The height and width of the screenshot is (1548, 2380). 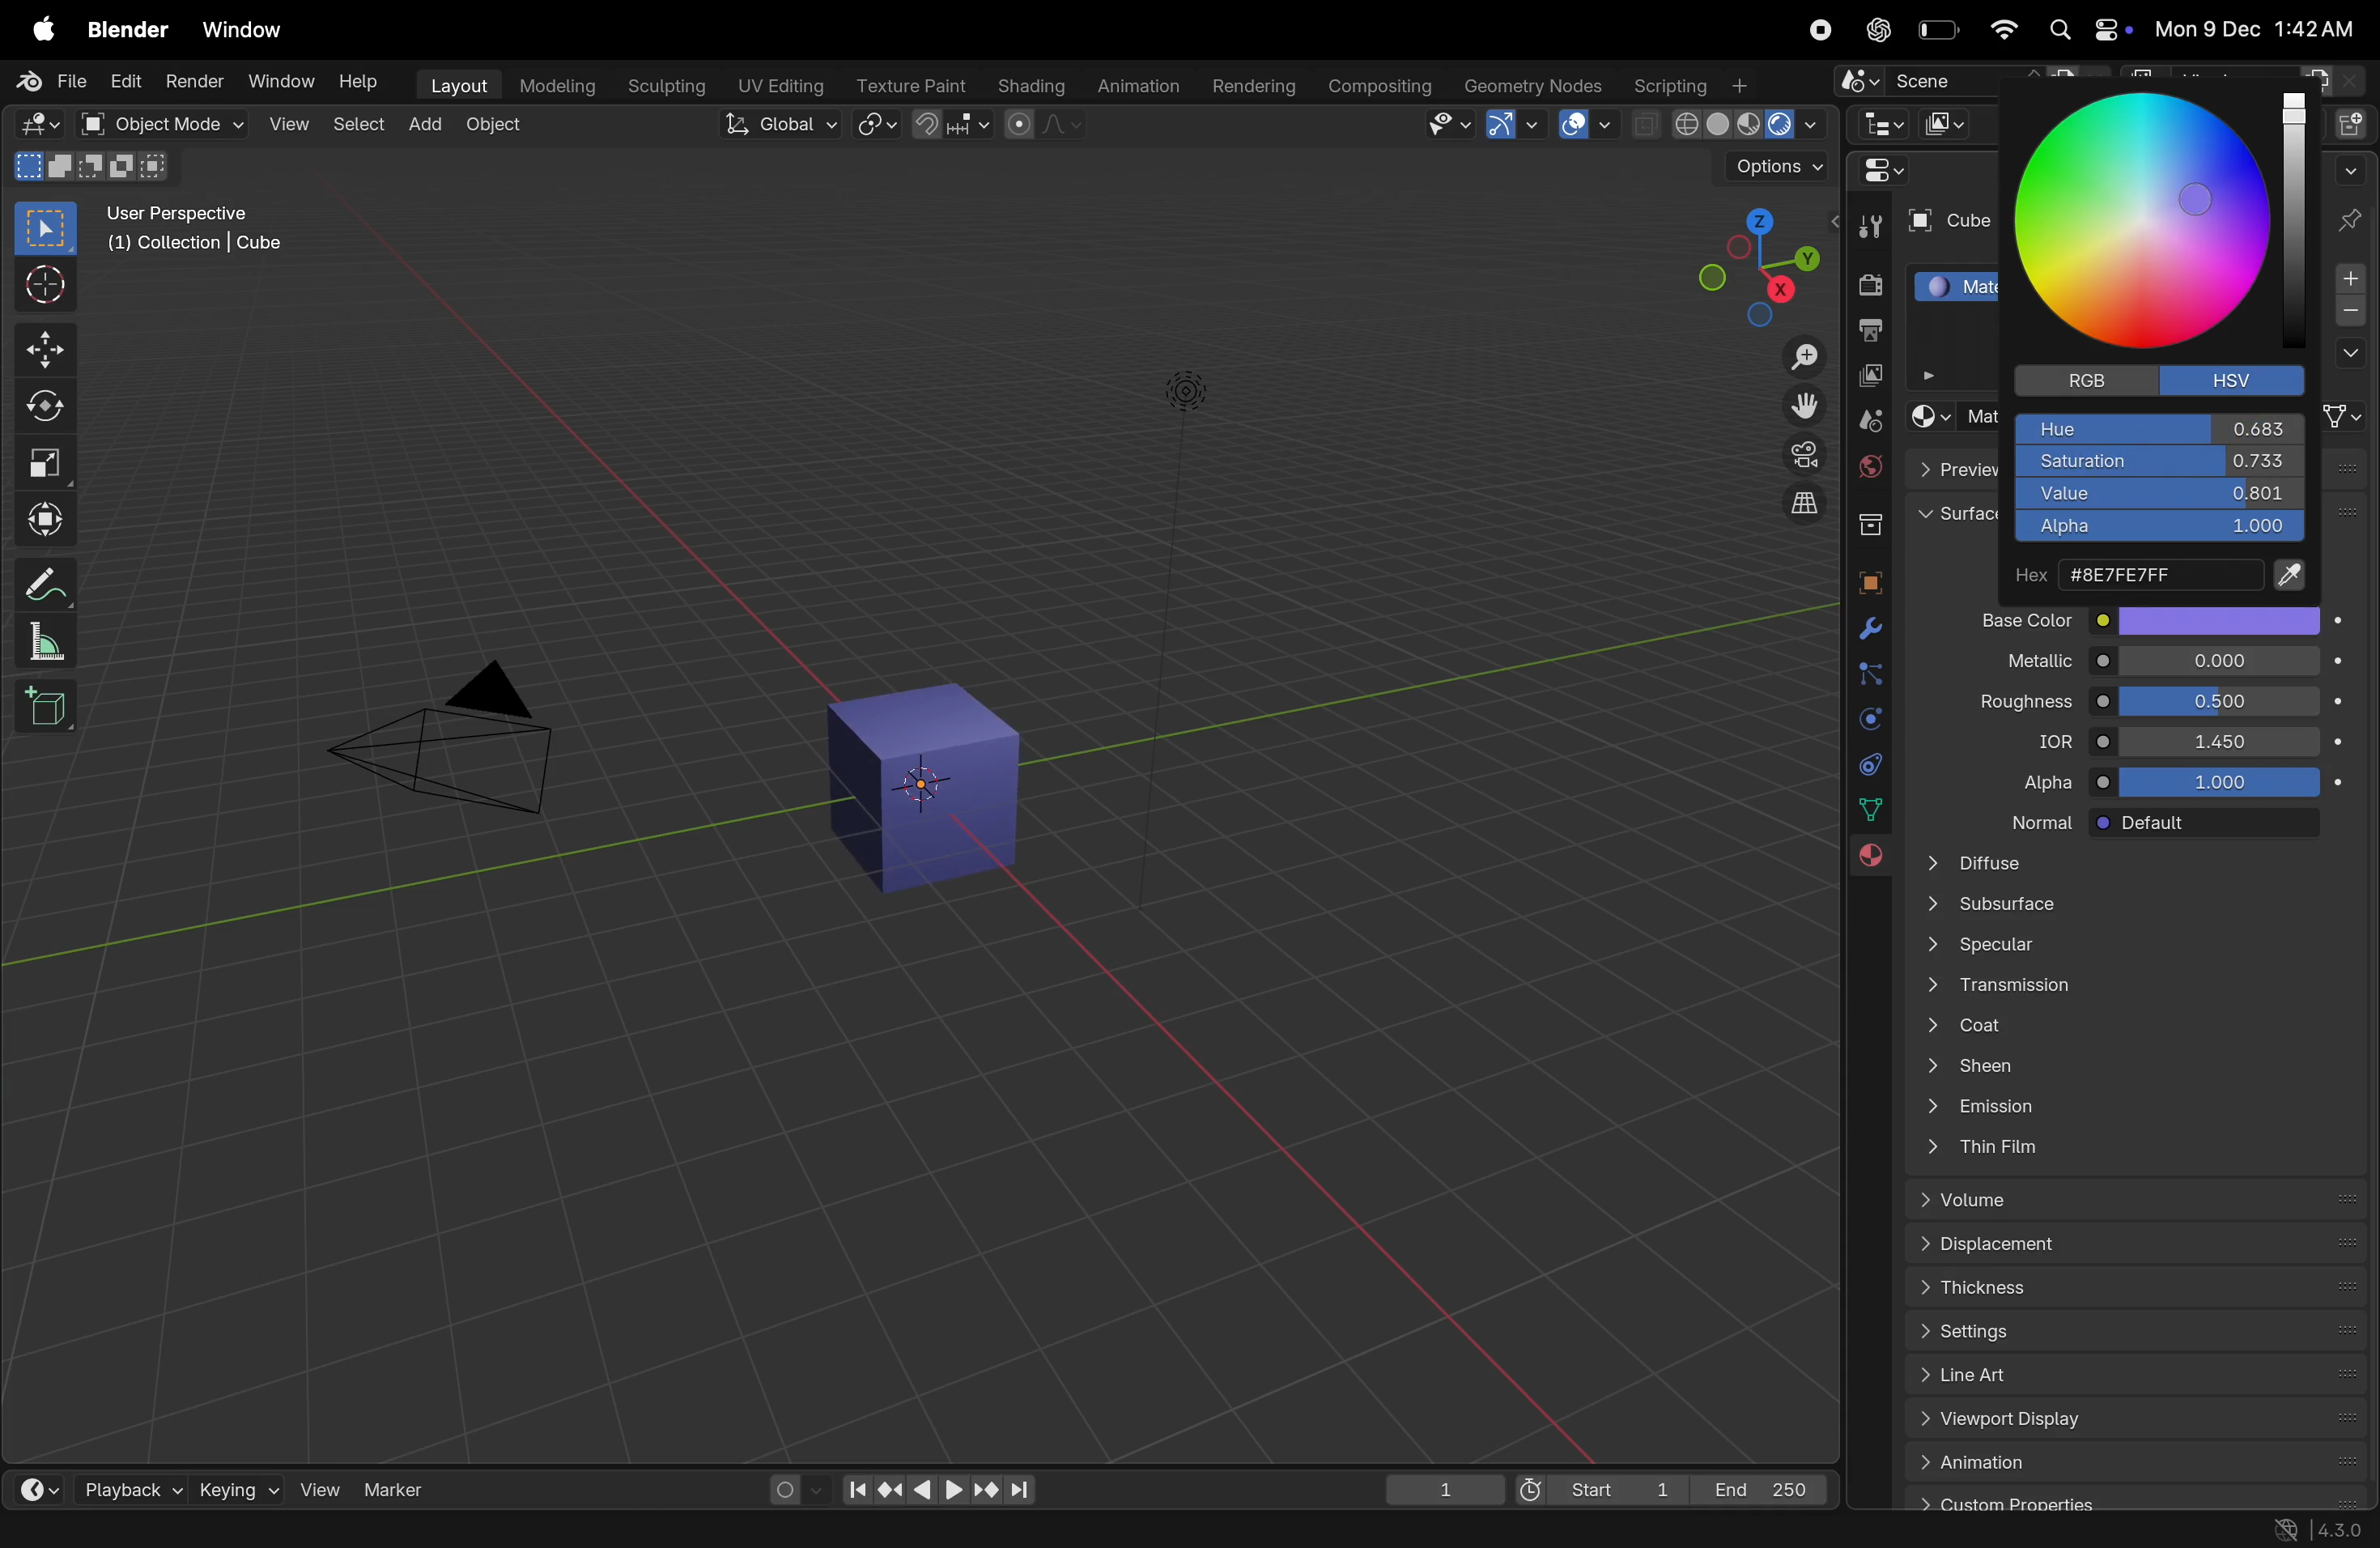 What do you see at coordinates (243, 32) in the screenshot?
I see `Window` at bounding box center [243, 32].